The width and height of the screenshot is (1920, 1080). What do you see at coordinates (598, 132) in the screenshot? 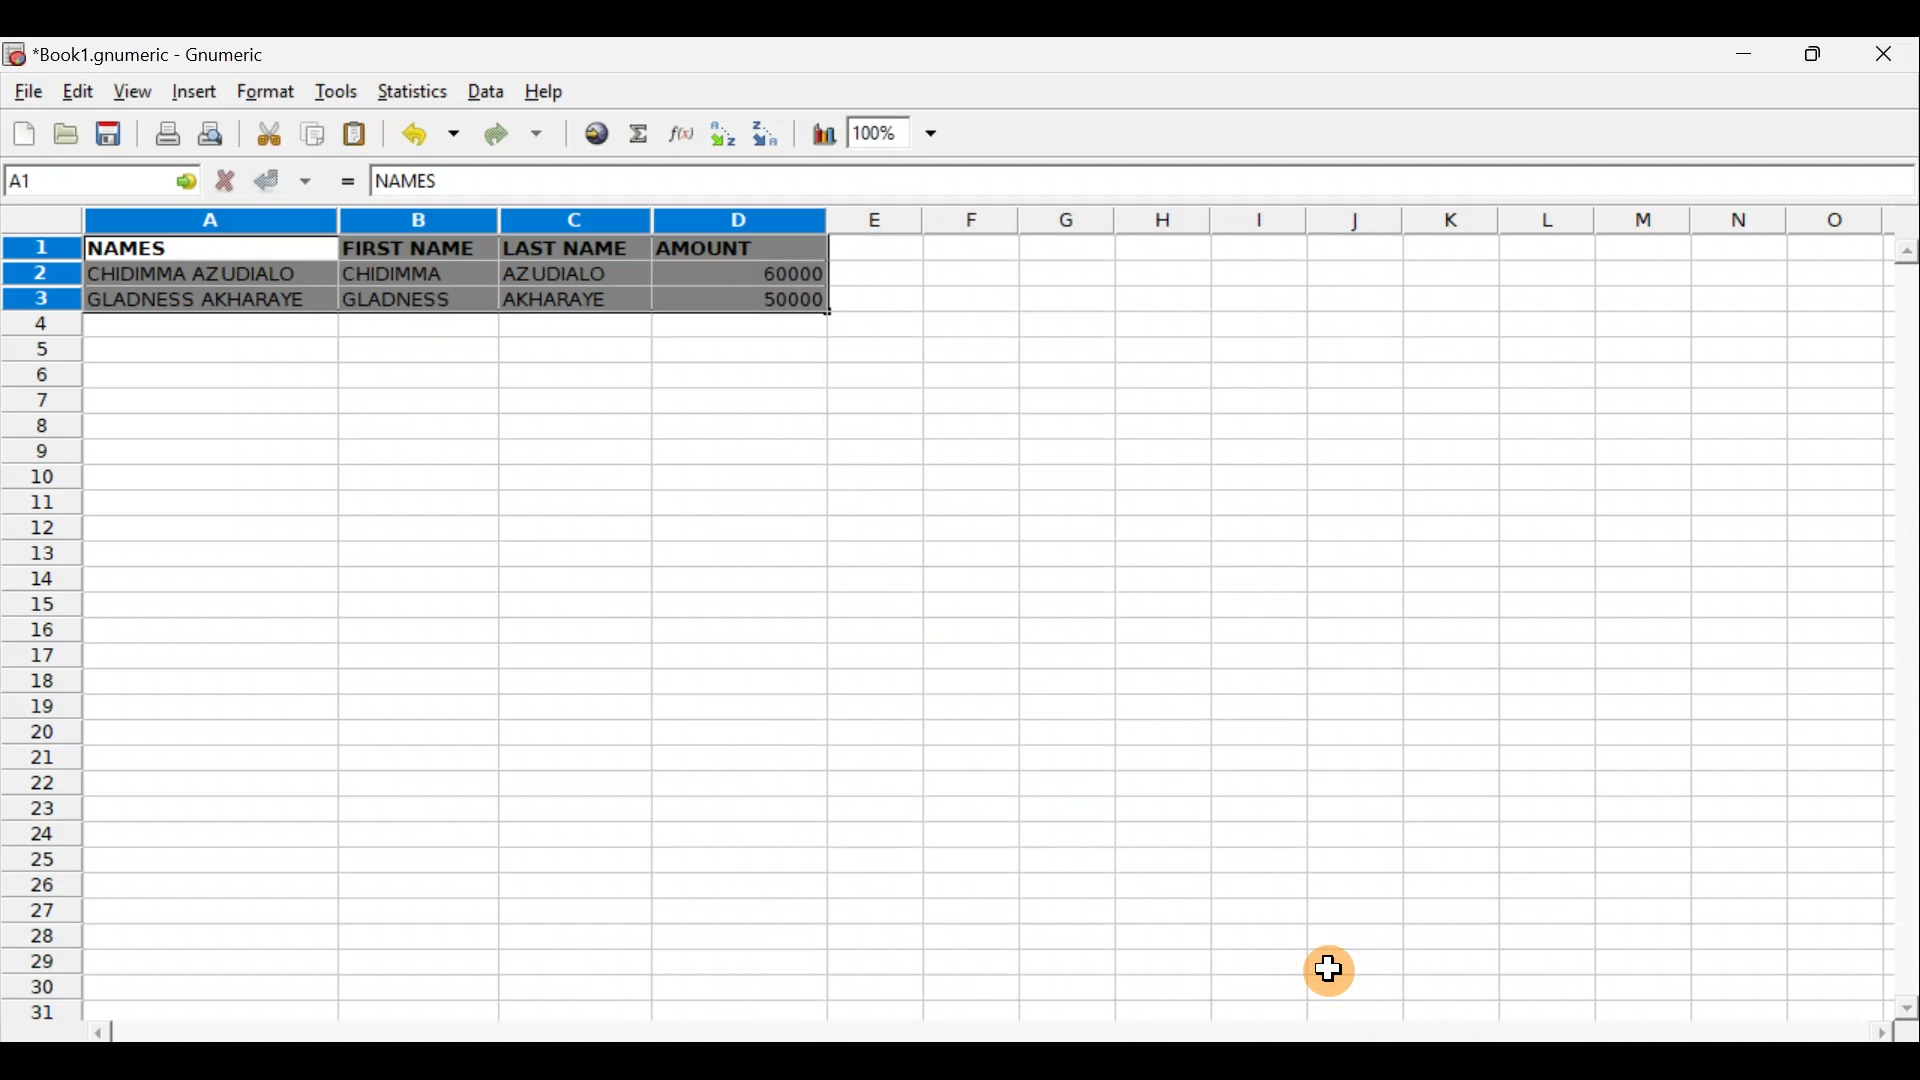
I see `Insert hyperlink` at bounding box center [598, 132].